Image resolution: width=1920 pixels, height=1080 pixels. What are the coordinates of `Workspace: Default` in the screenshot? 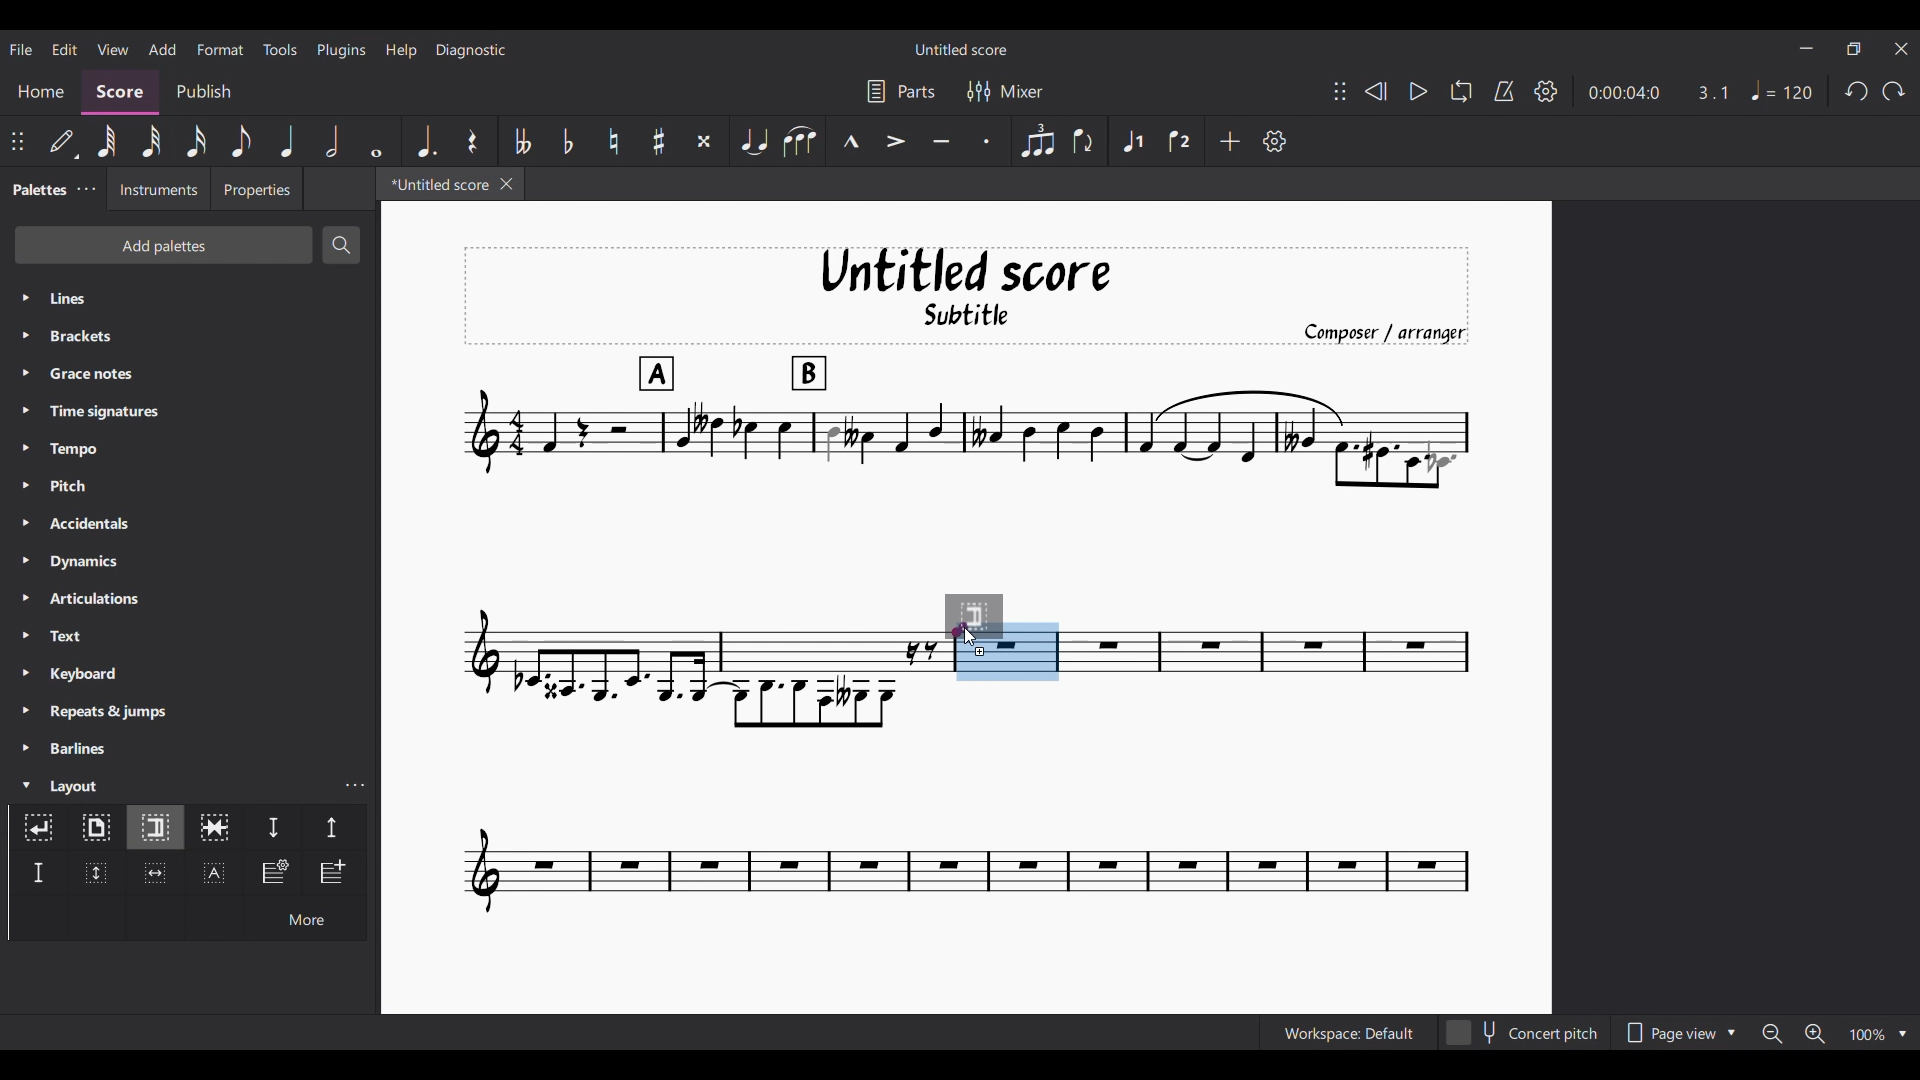 It's located at (1349, 1032).